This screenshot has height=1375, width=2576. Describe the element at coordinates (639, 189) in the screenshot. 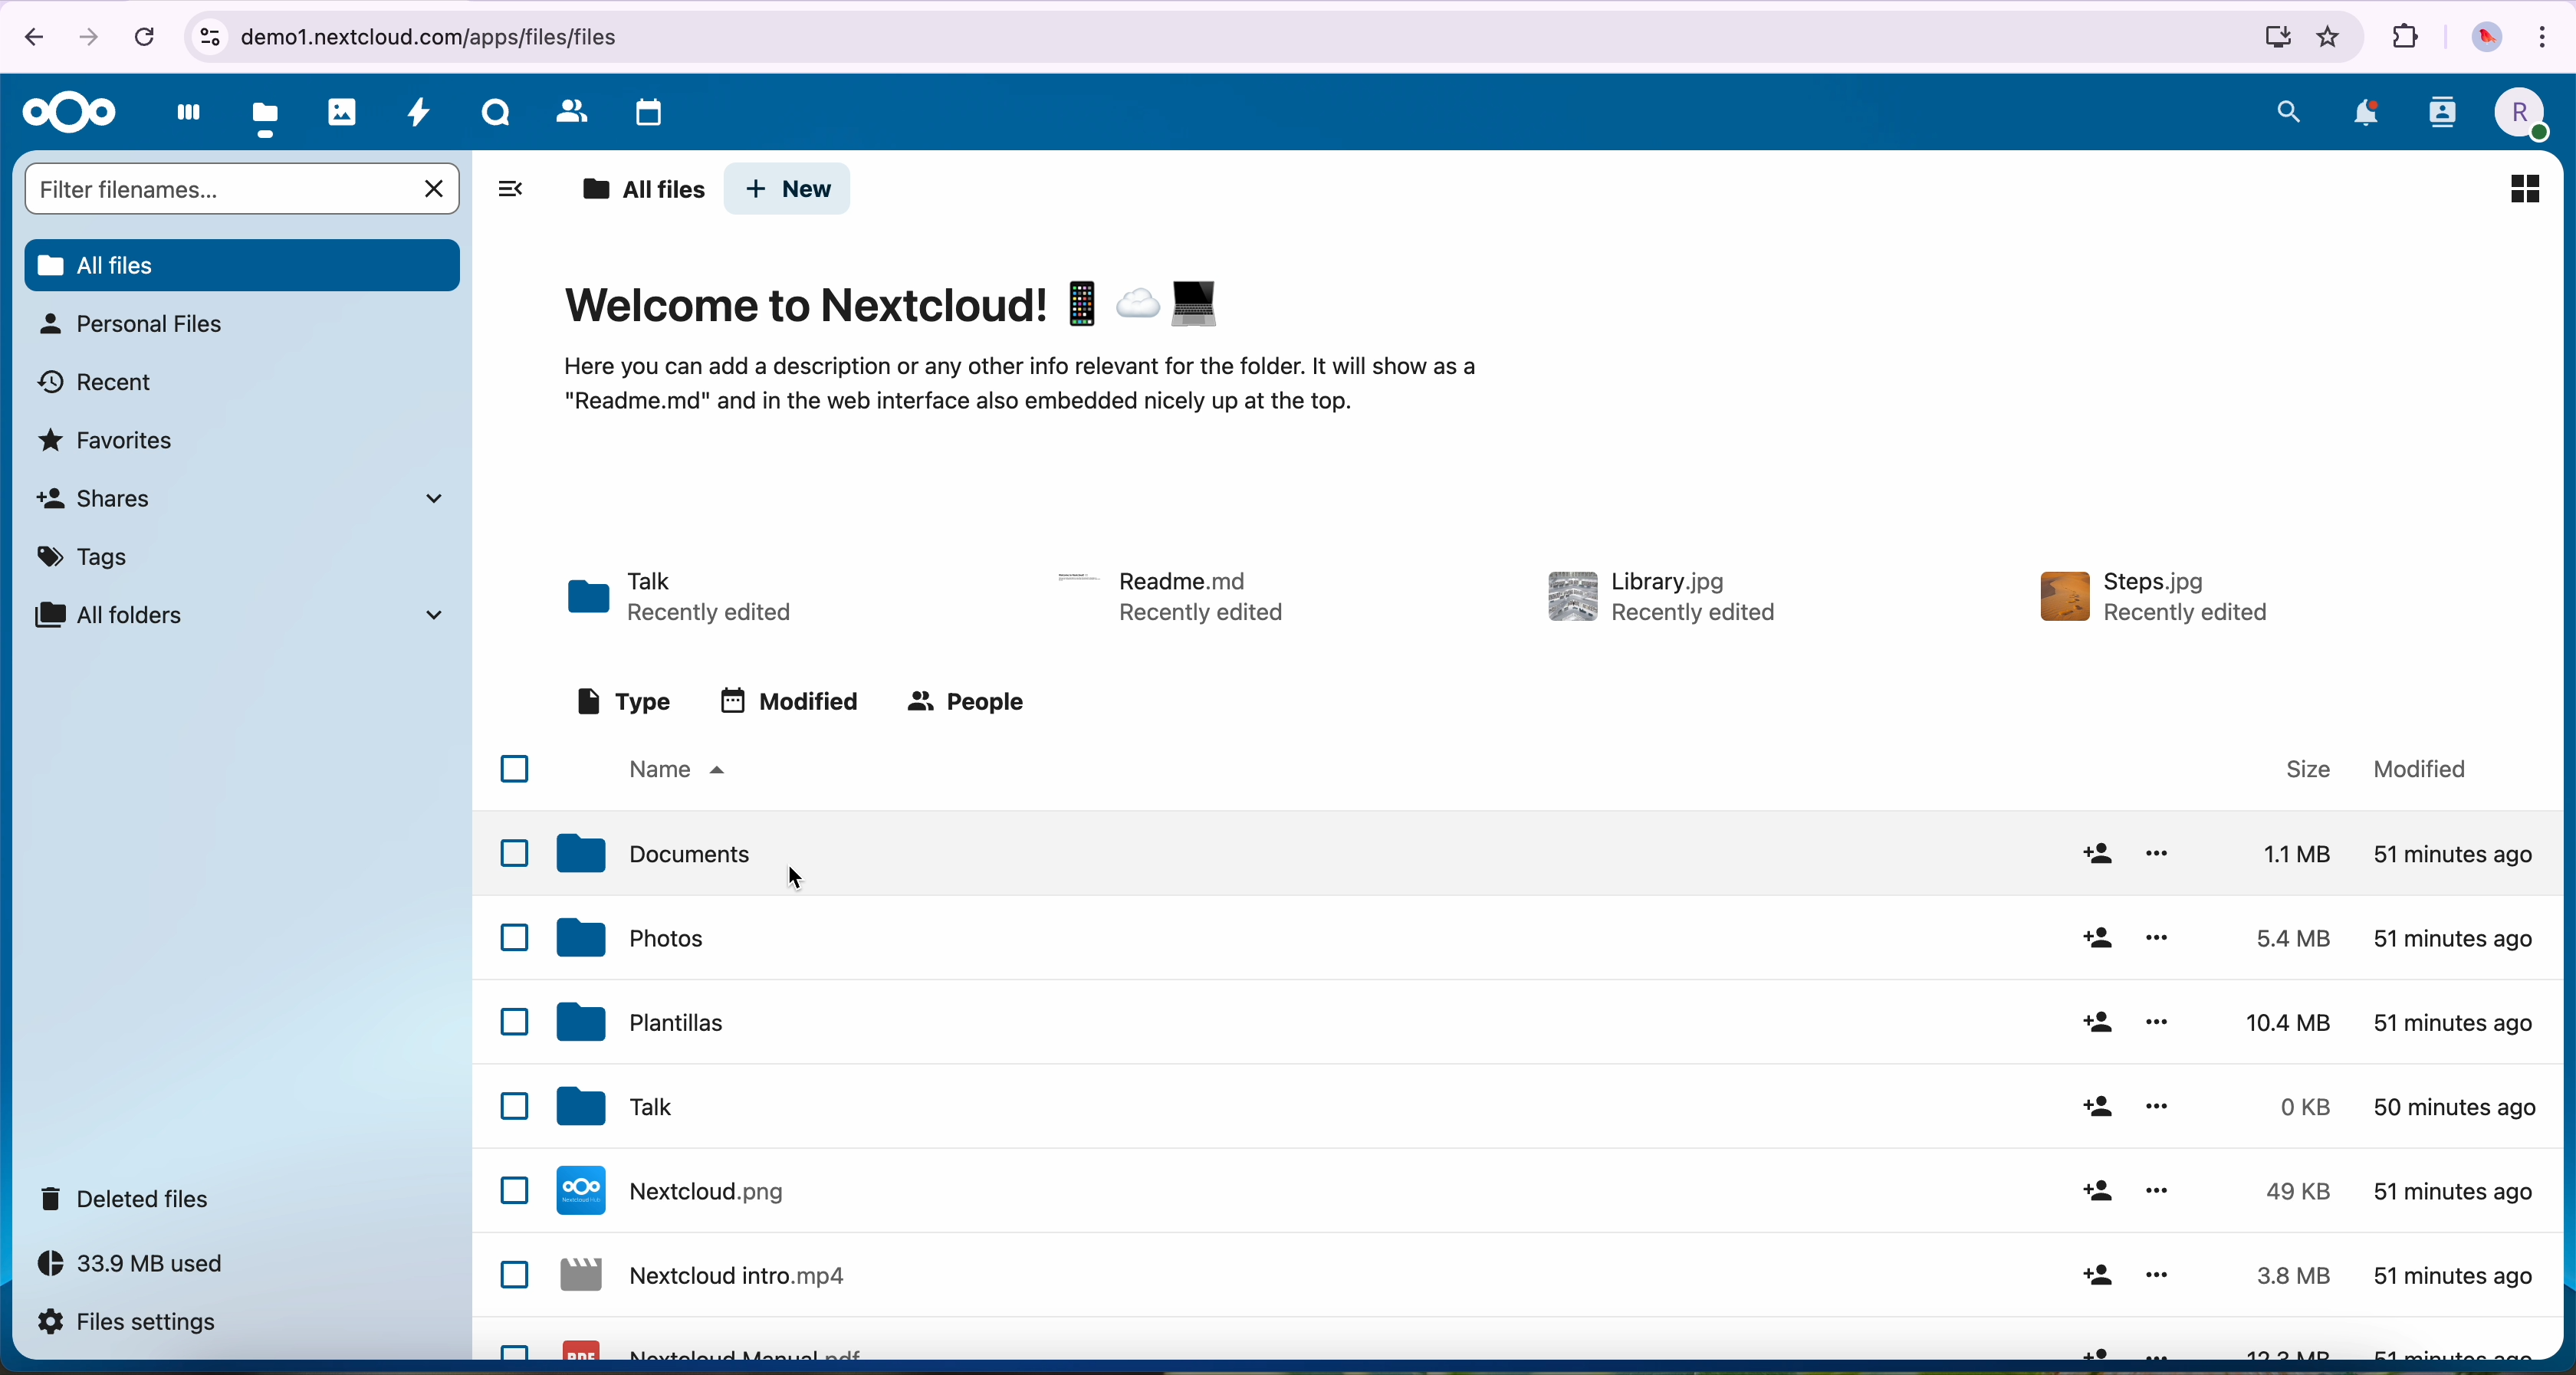

I see `all files` at that location.